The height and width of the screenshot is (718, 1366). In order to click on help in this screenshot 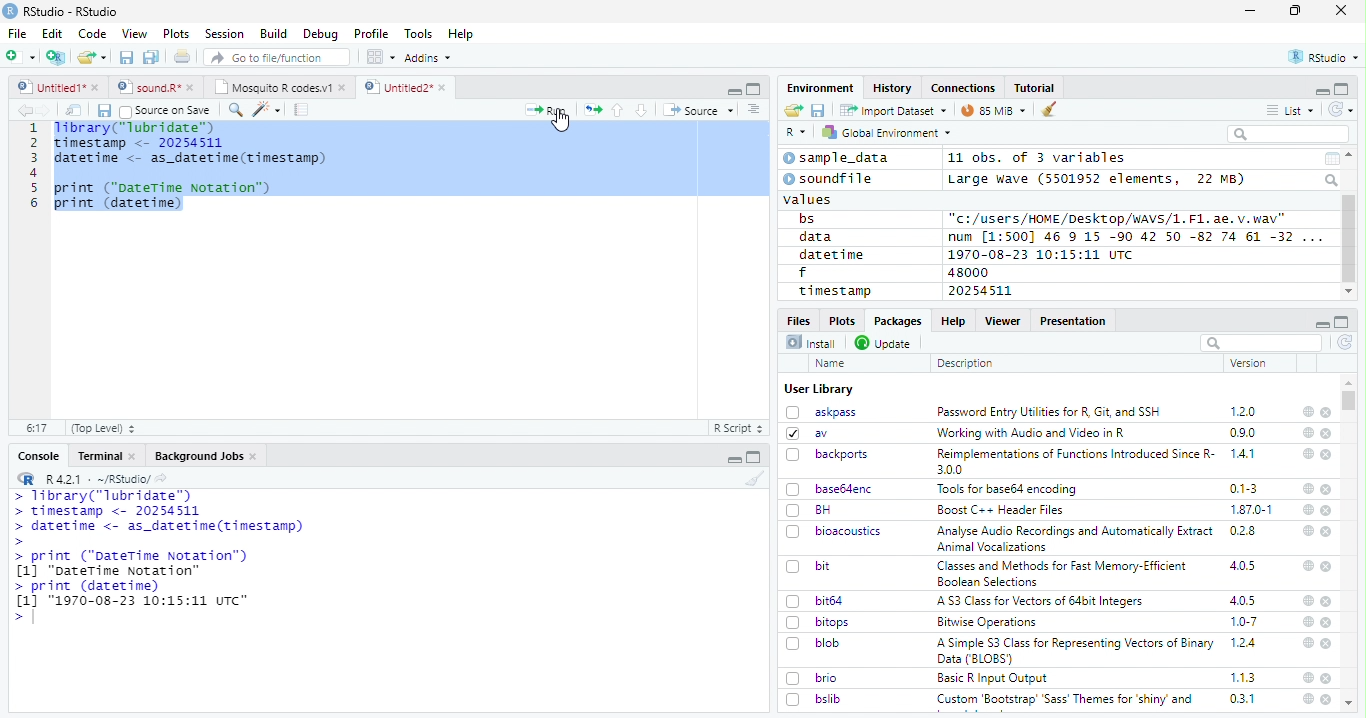, I will do `click(1308, 489)`.